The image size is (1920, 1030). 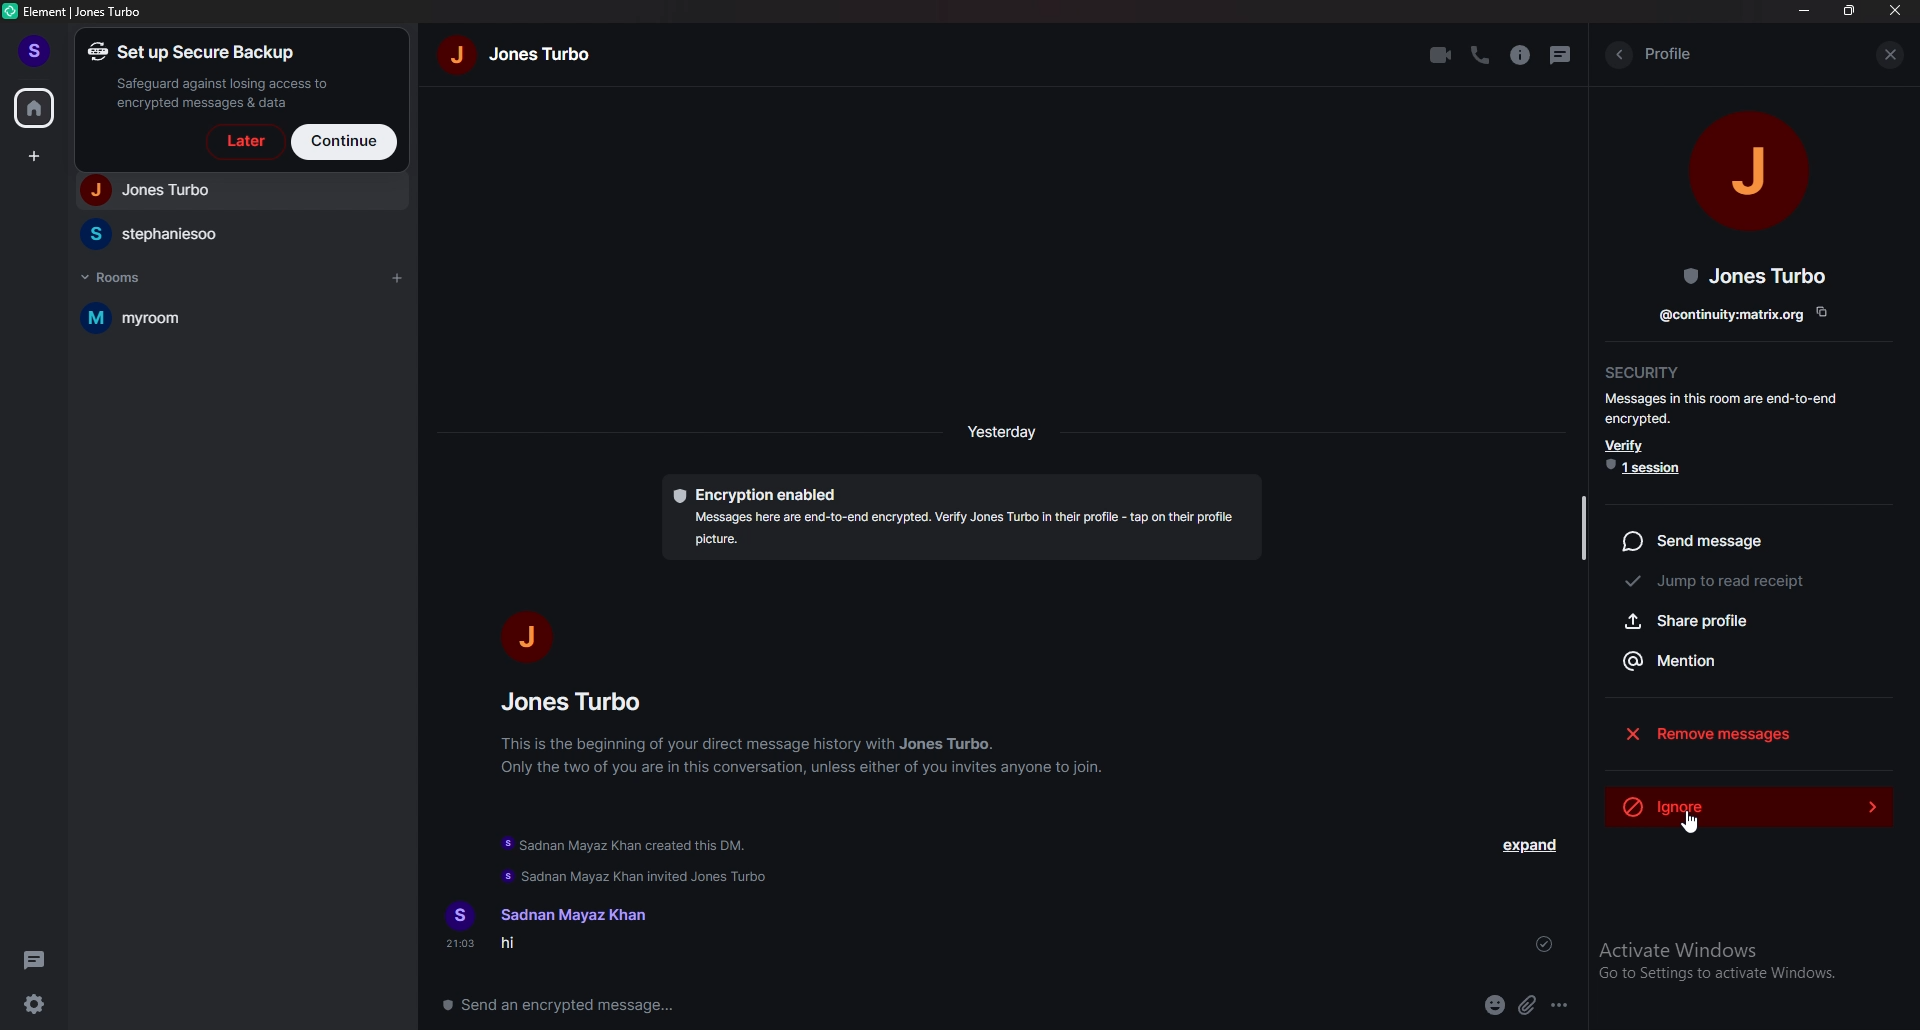 What do you see at coordinates (1618, 54) in the screenshot?
I see `back` at bounding box center [1618, 54].